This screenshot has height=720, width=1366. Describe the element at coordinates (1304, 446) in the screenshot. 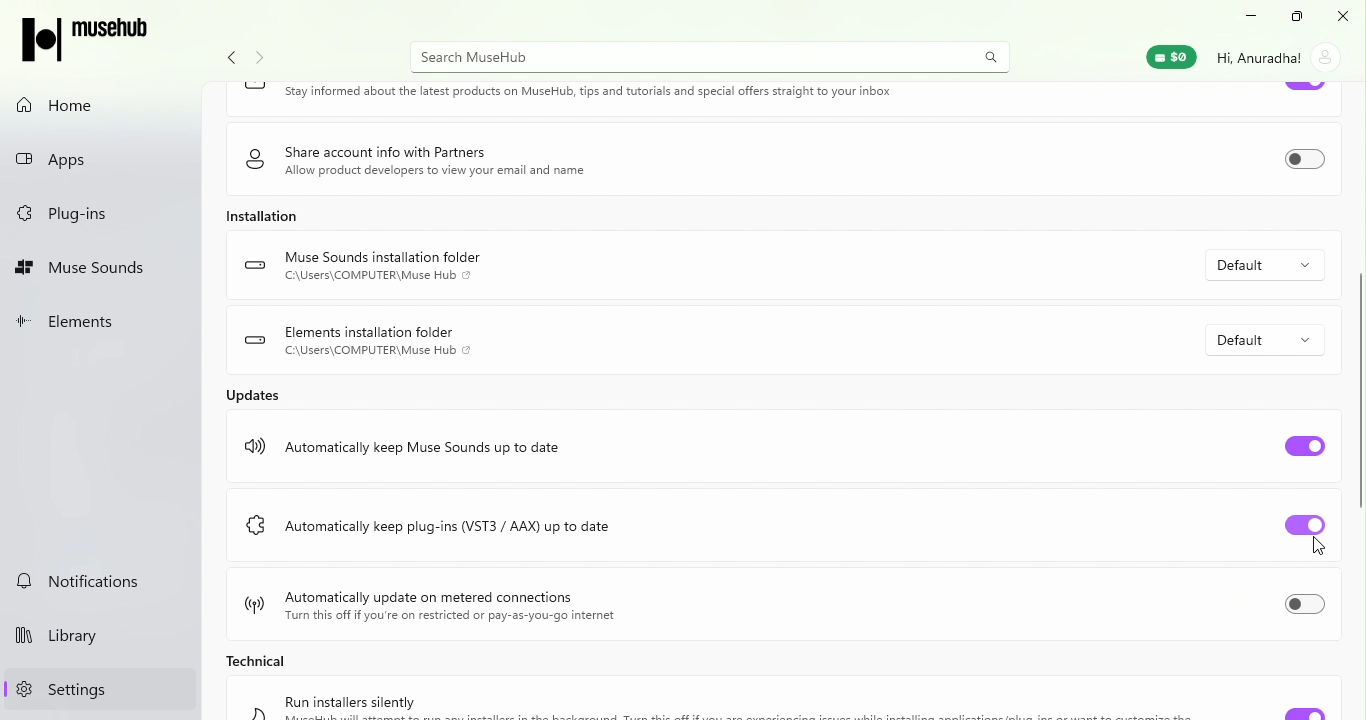

I see `Toggle` at that location.